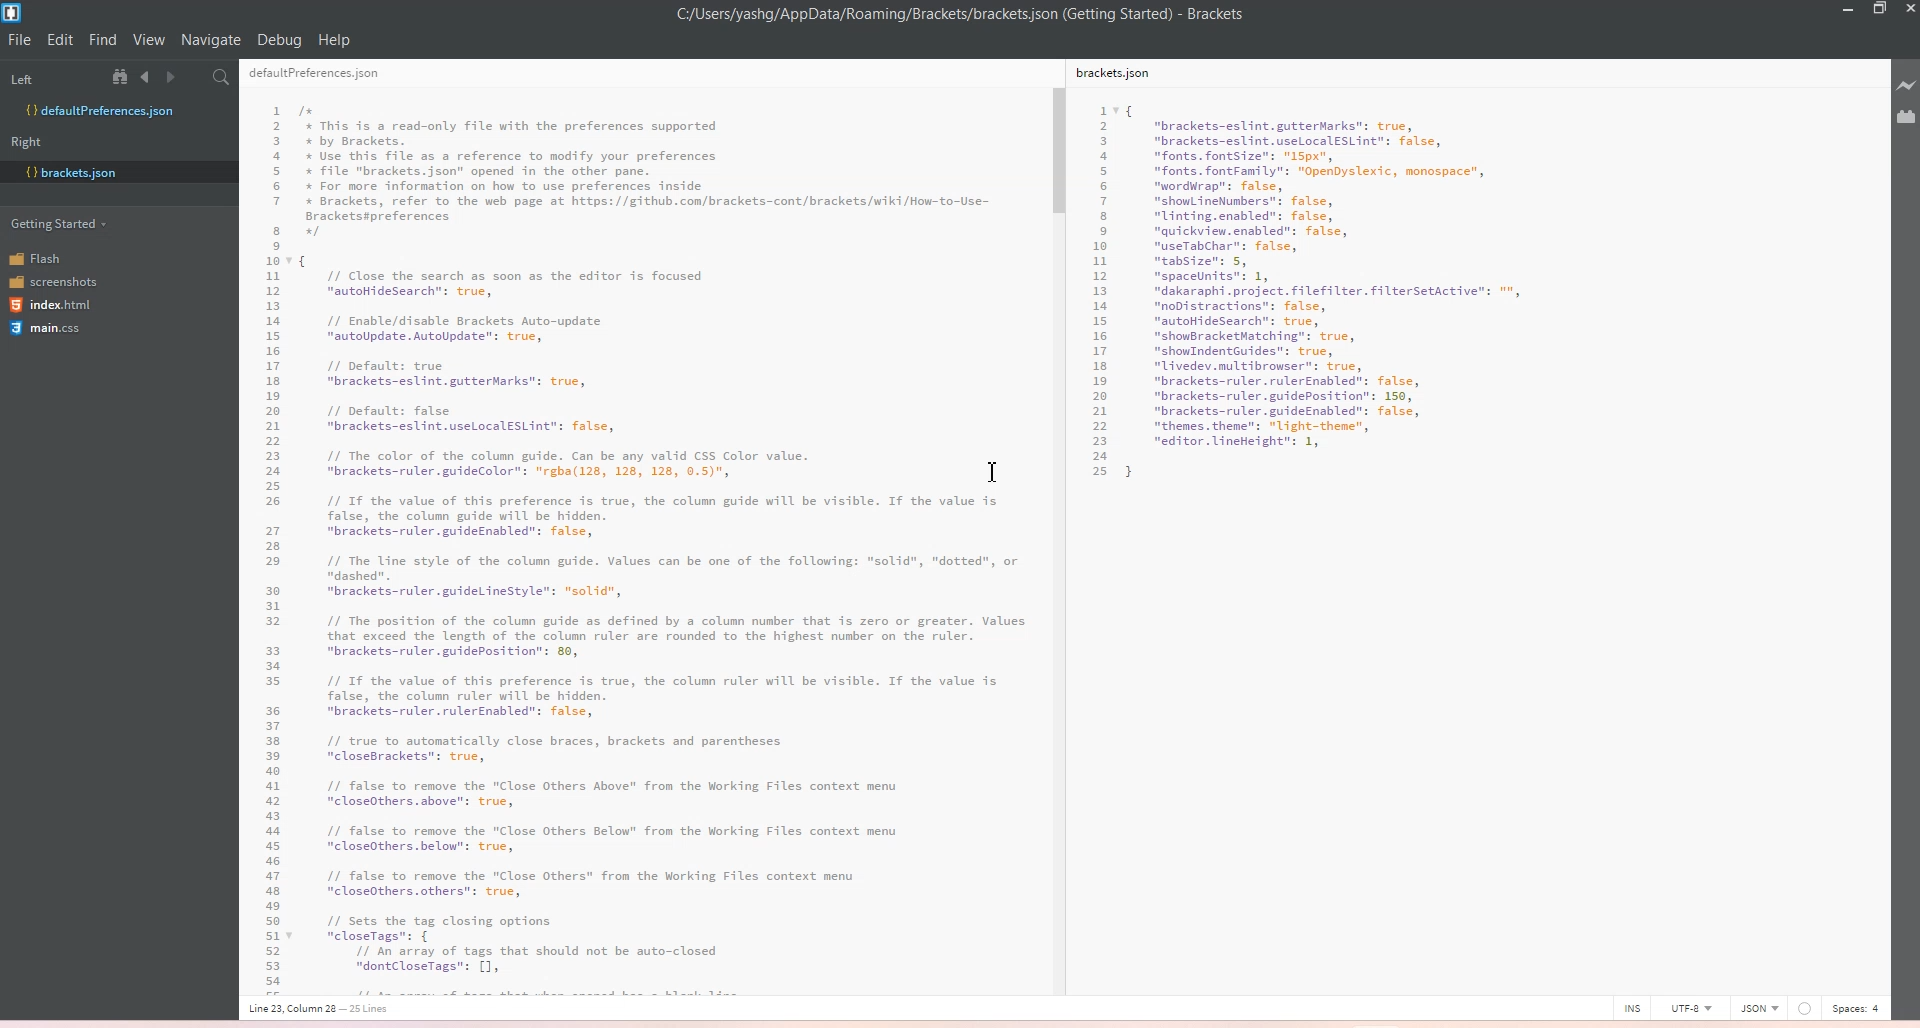 The height and width of the screenshot is (1028, 1920). Describe the element at coordinates (53, 306) in the screenshot. I see `index.html` at that location.